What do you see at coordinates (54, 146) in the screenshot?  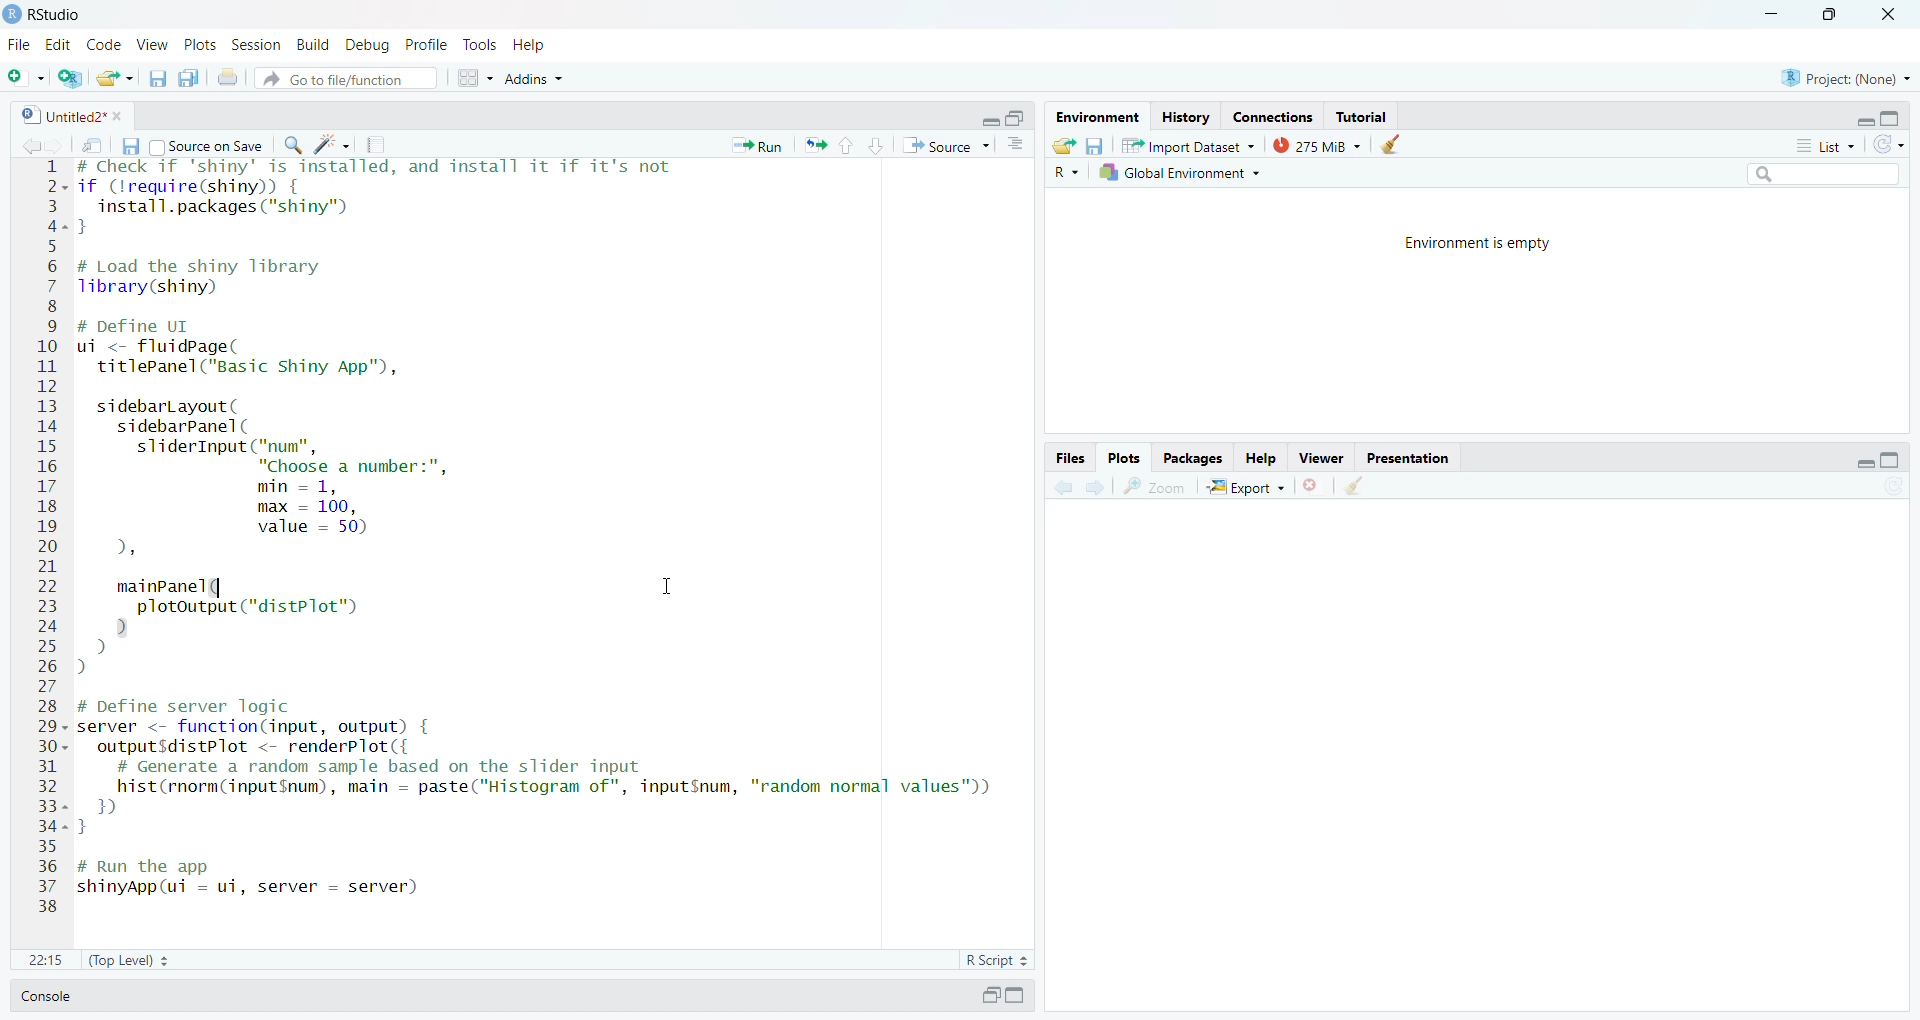 I see `forward` at bounding box center [54, 146].